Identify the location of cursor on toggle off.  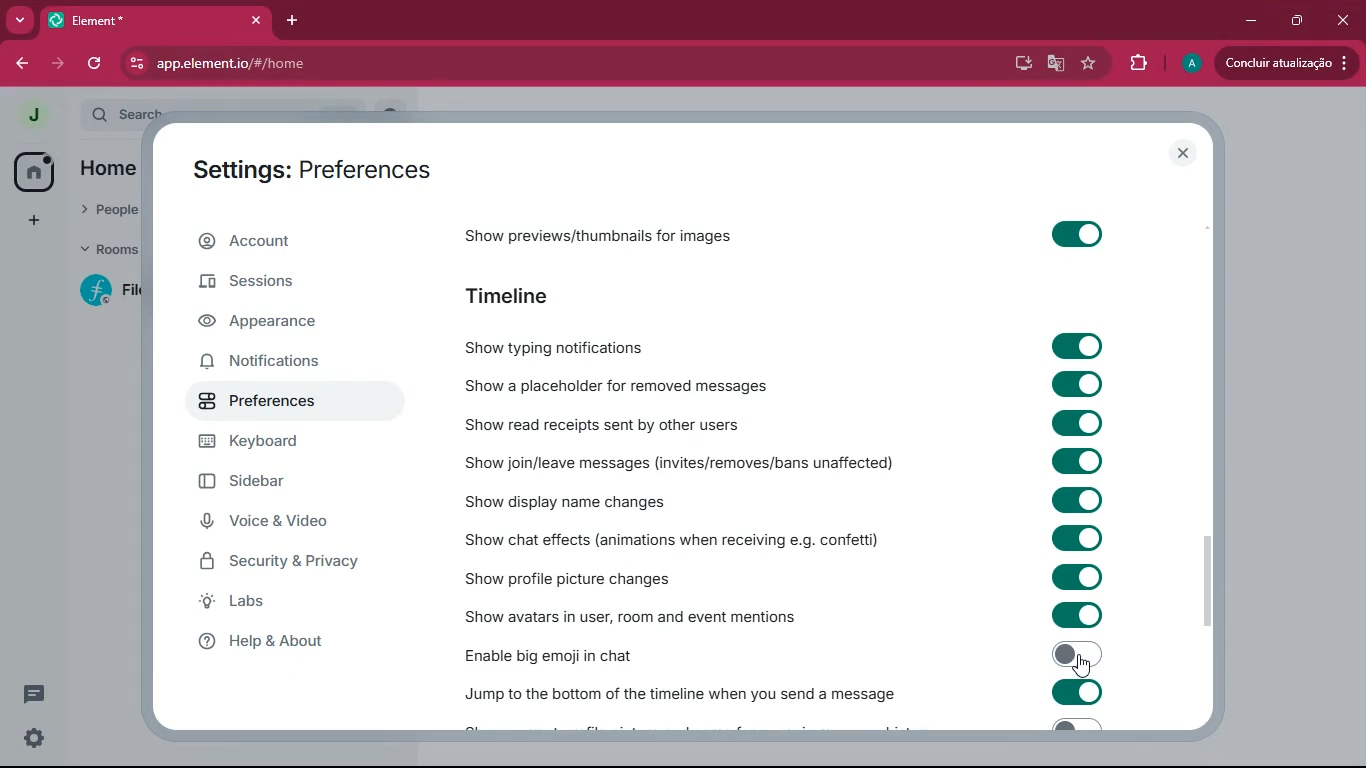
(1085, 666).